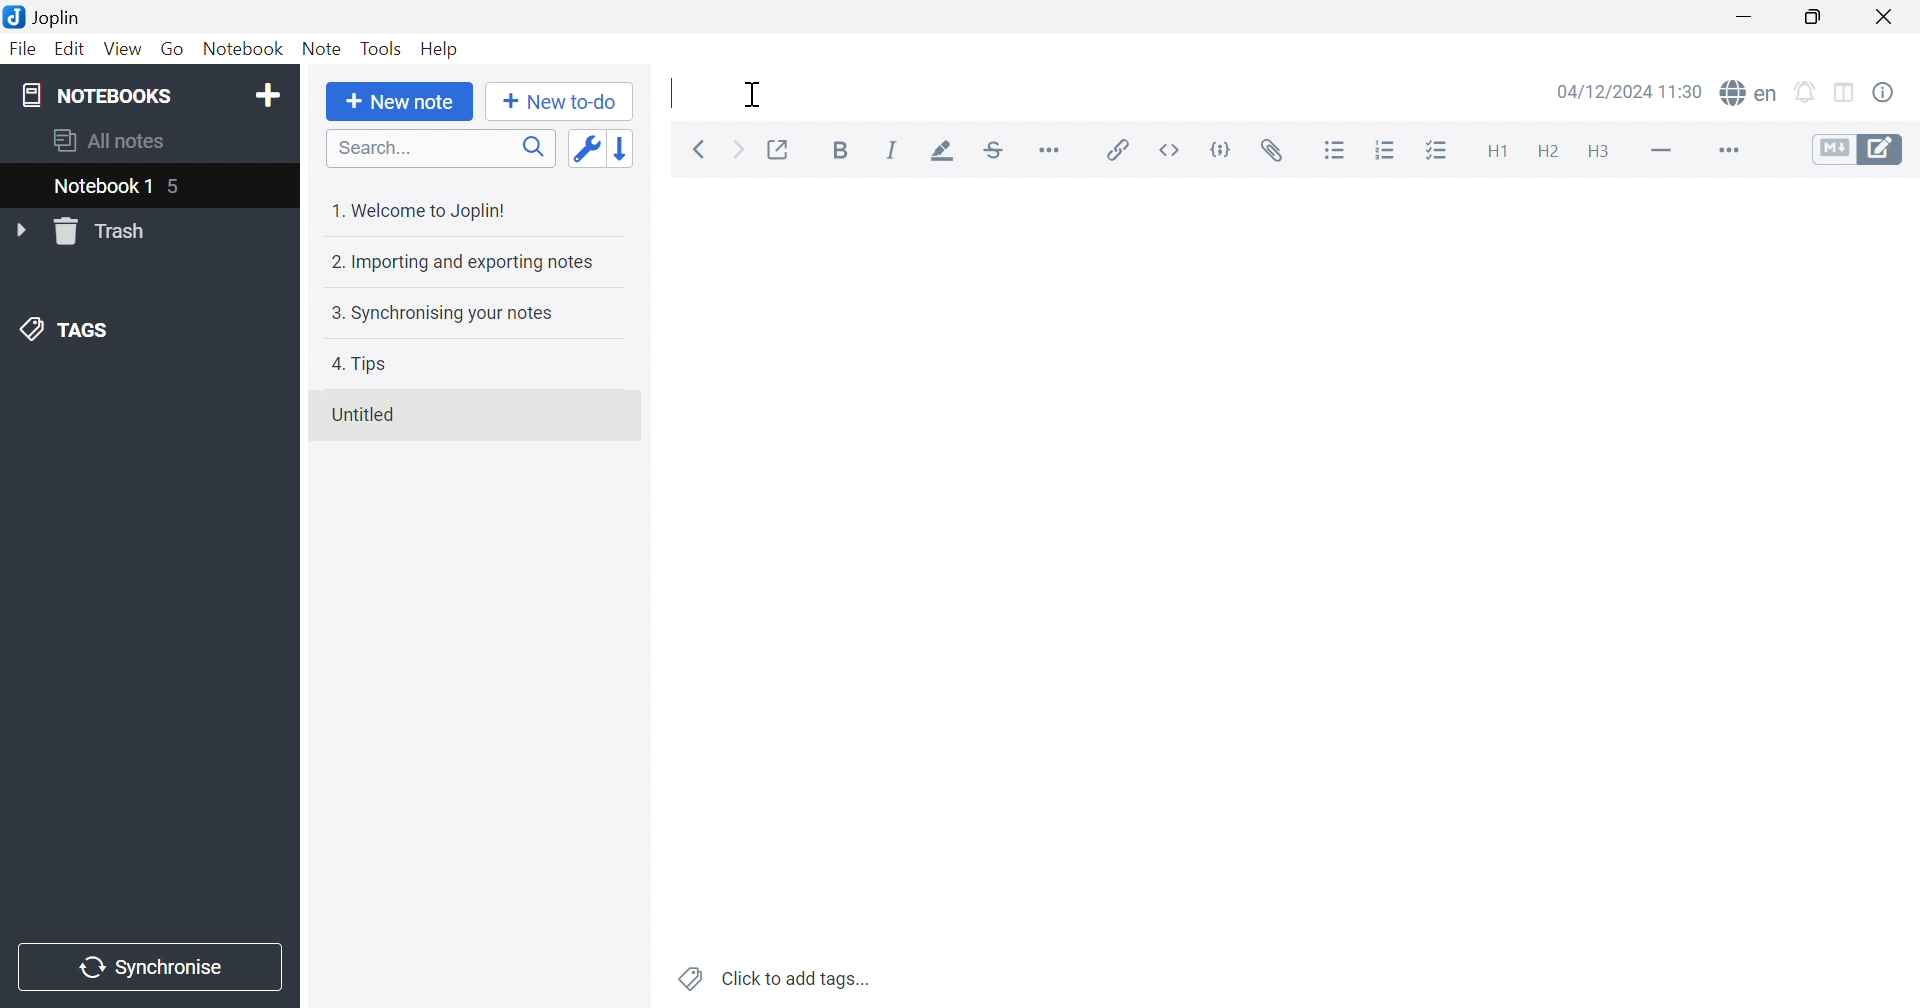 The width and height of the screenshot is (1920, 1008). Describe the element at coordinates (557, 99) in the screenshot. I see `New to-do` at that location.